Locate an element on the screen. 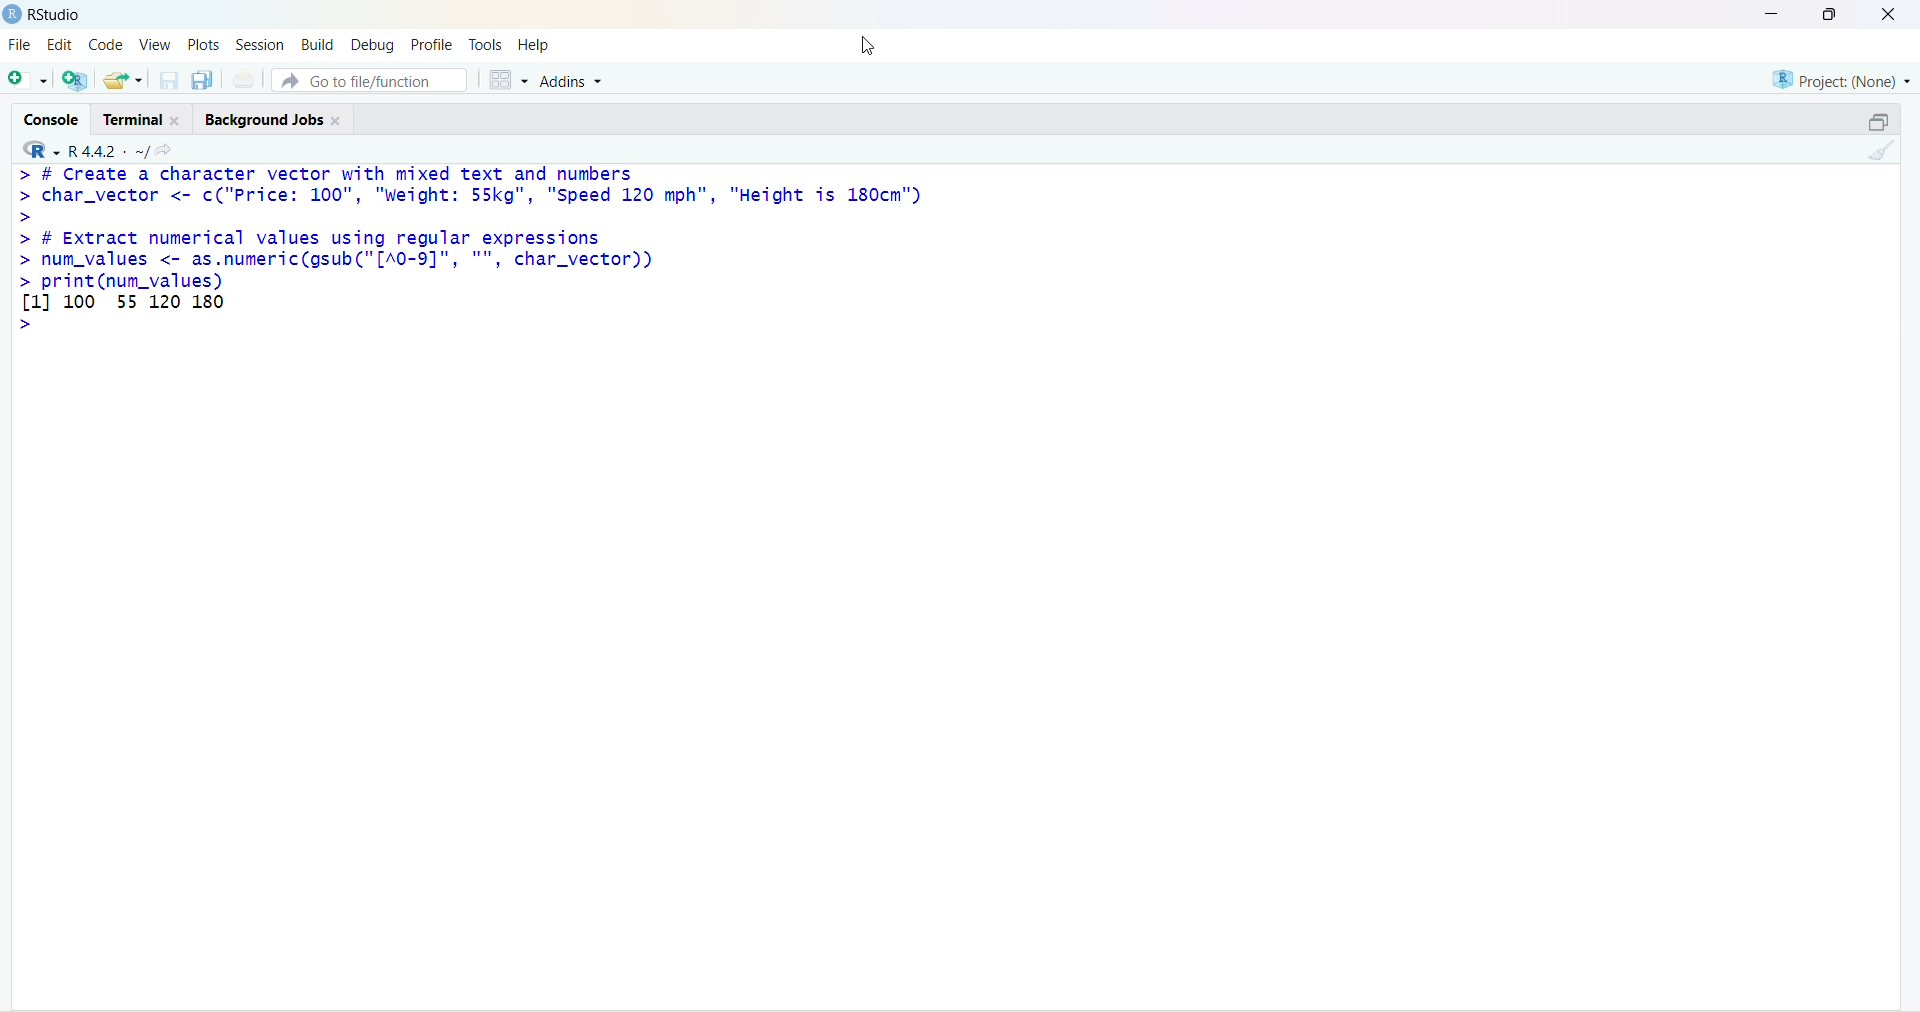 The height and width of the screenshot is (1012, 1920). Go to file/function is located at coordinates (371, 80).